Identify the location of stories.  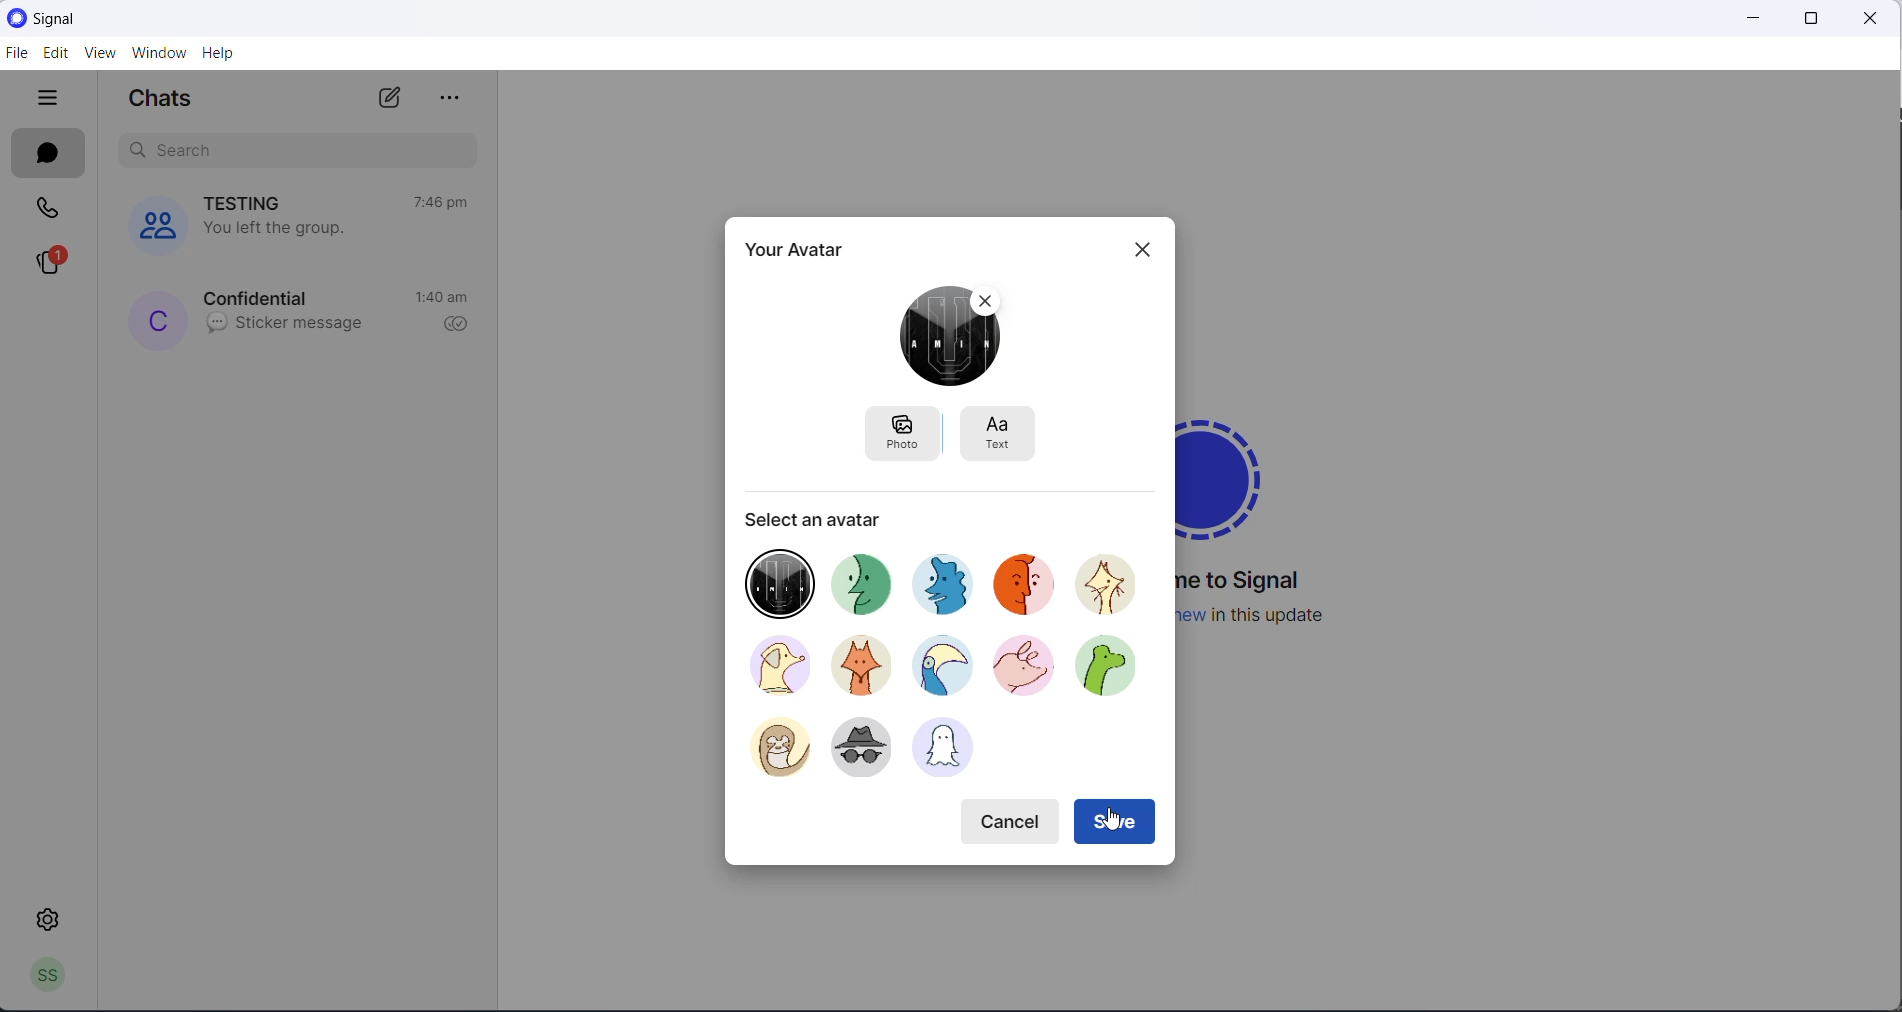
(49, 262).